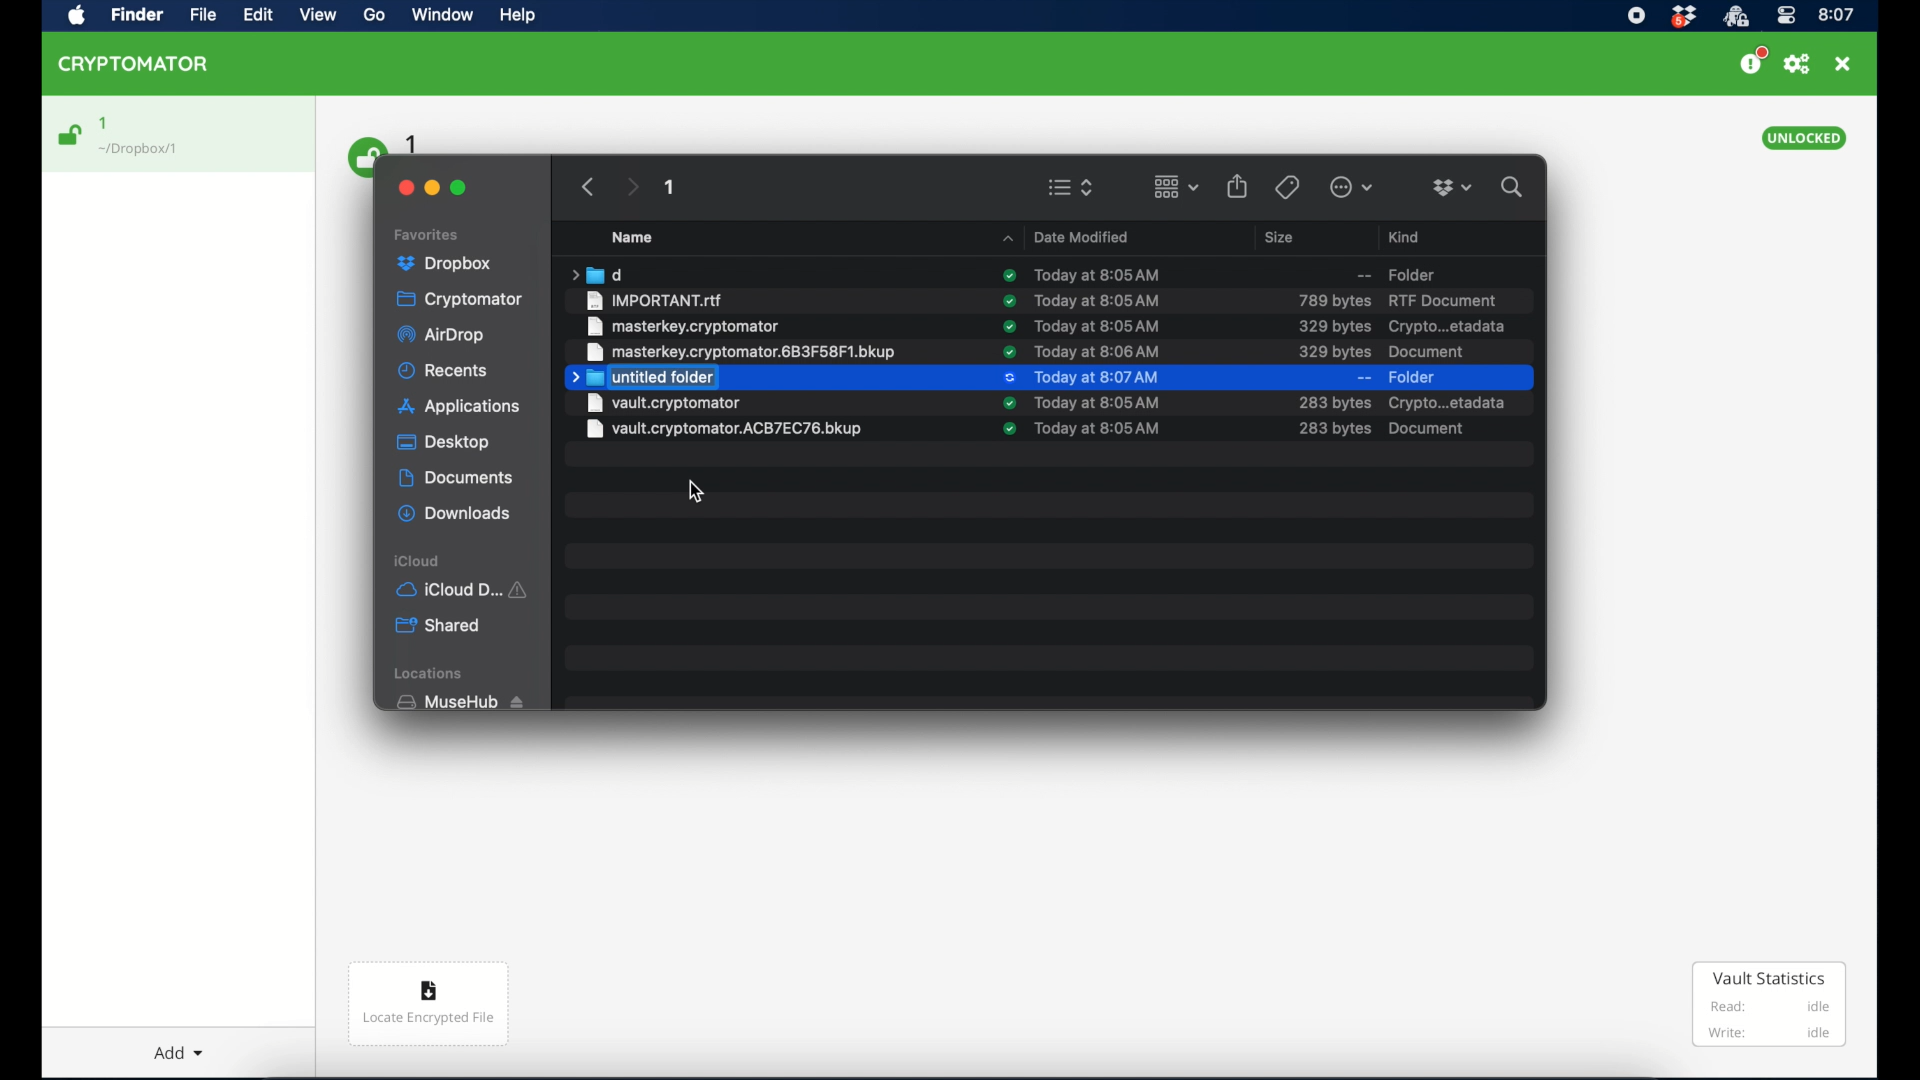 The width and height of the screenshot is (1920, 1080). Describe the element at coordinates (1391, 432) in the screenshot. I see `crypto` at that location.